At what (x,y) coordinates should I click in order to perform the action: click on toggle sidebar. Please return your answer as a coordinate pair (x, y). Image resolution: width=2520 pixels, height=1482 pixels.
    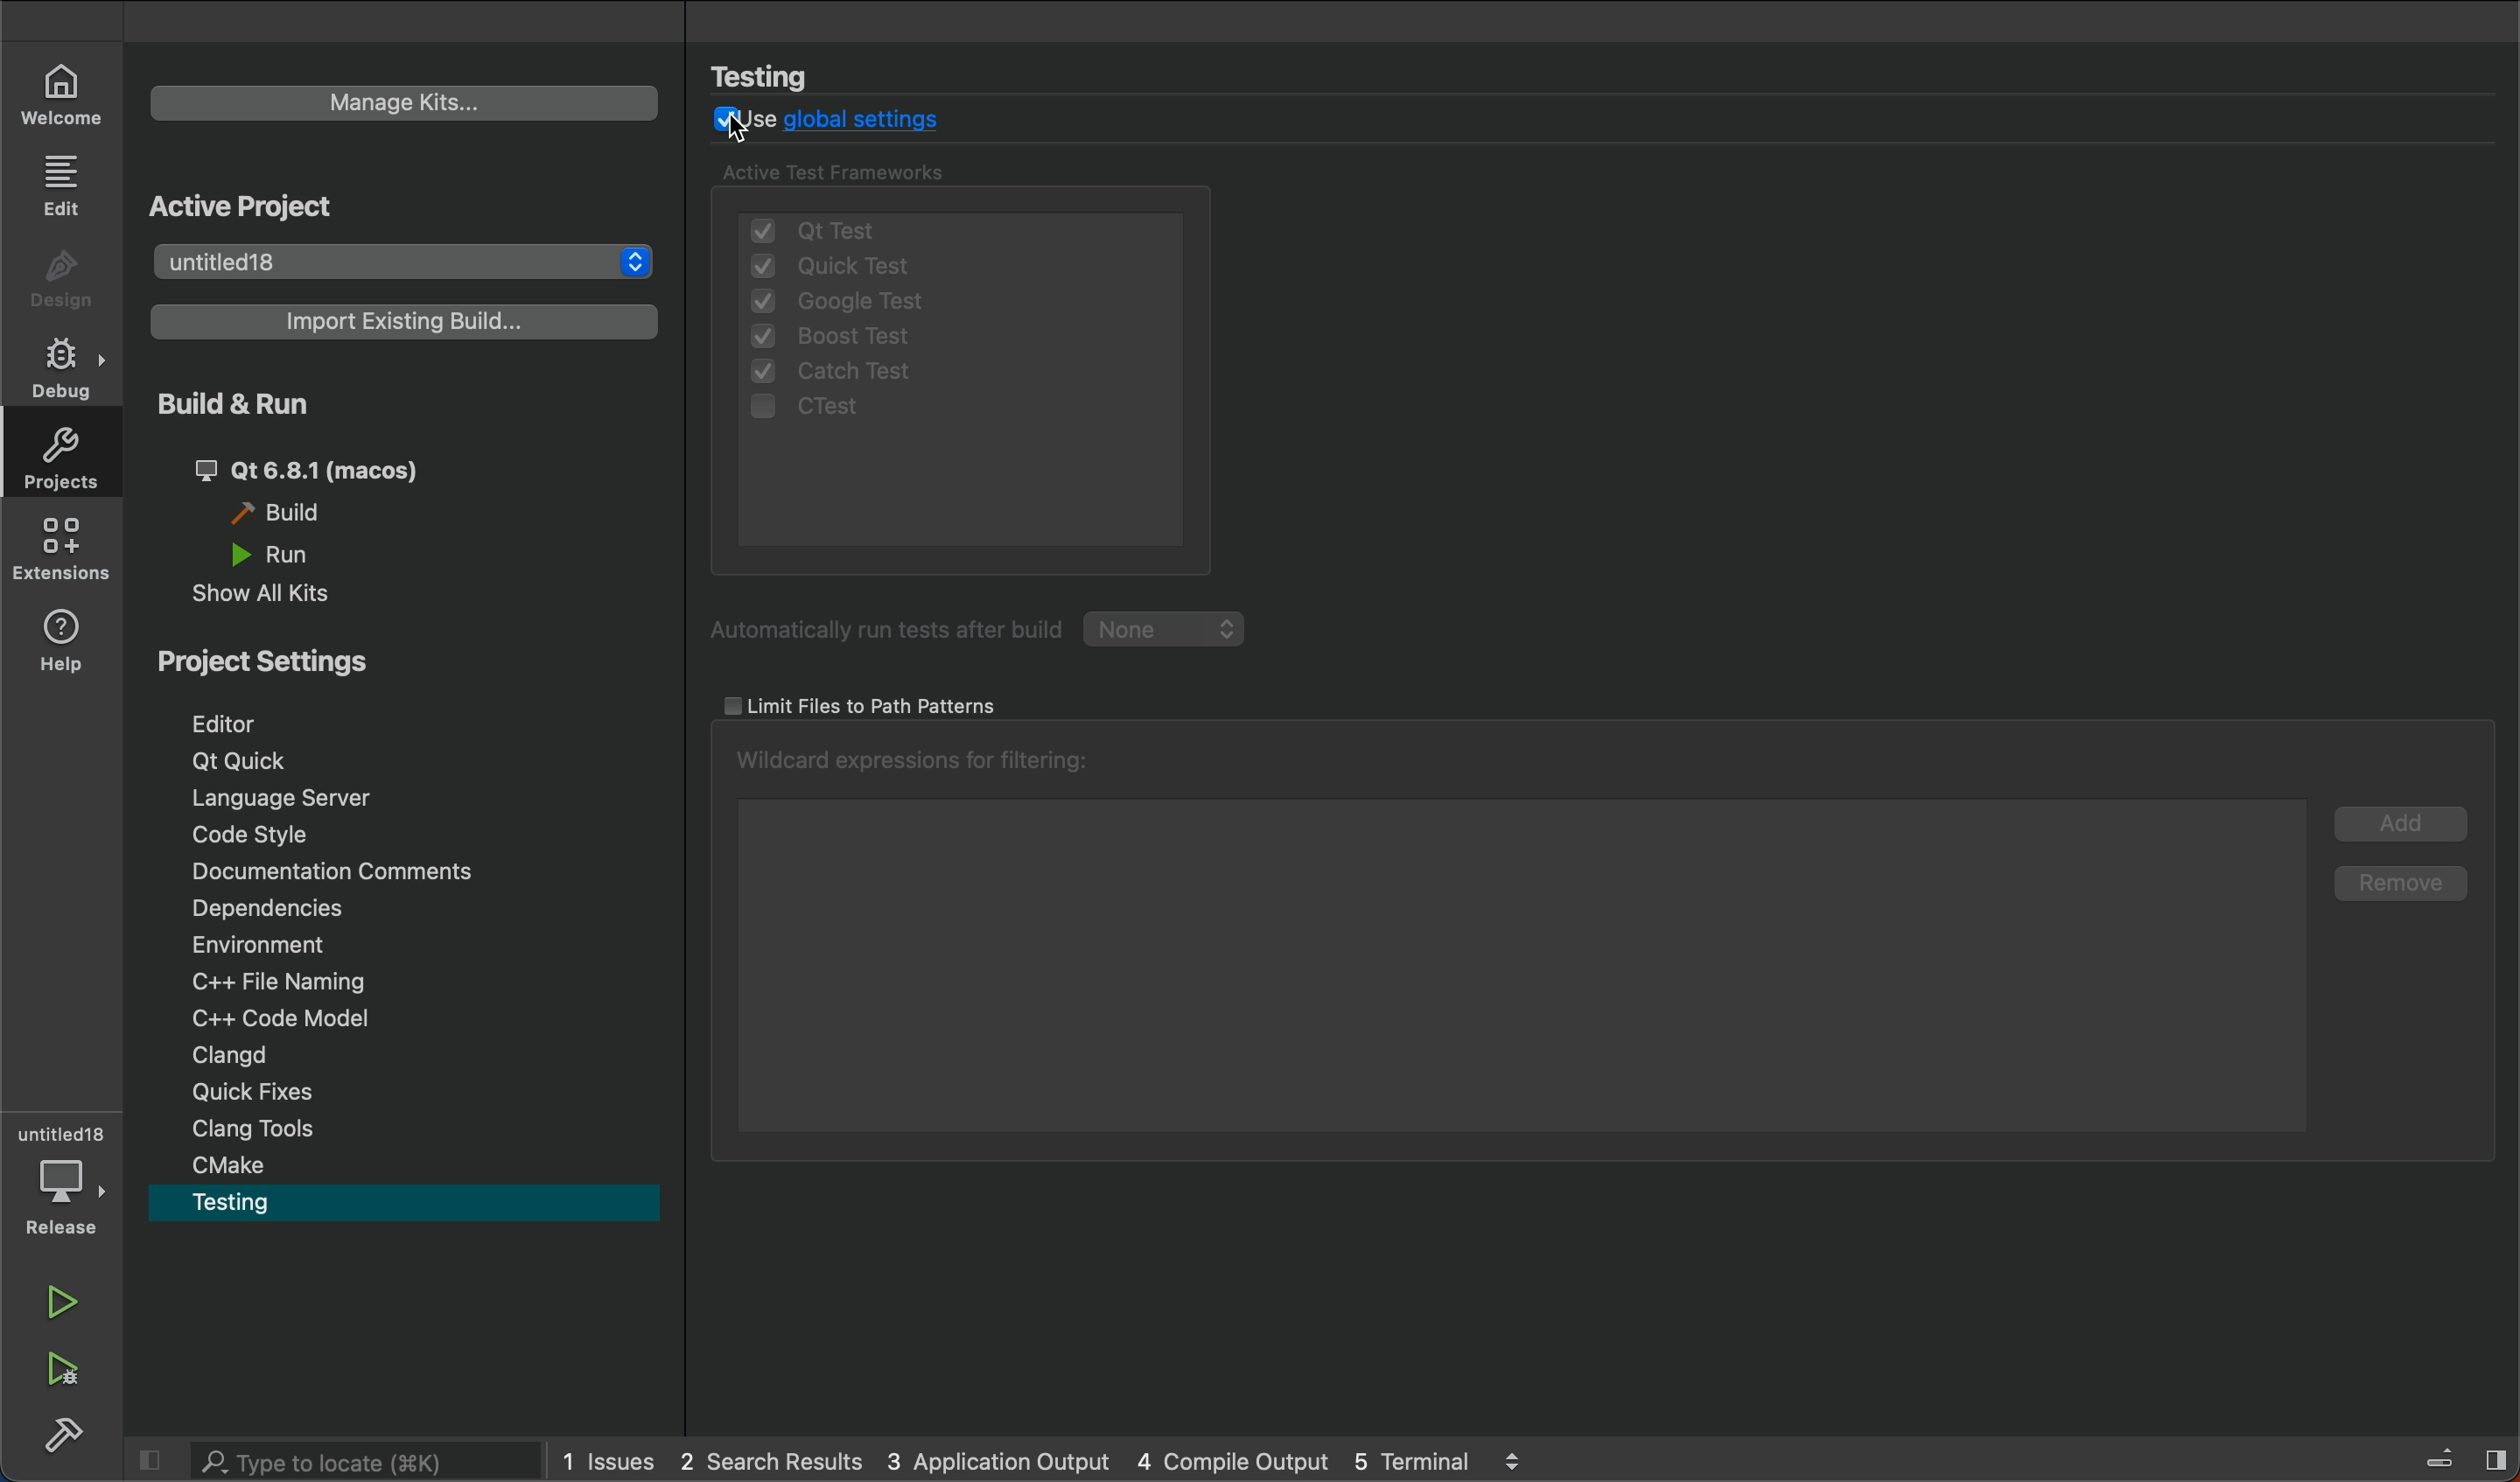
    Looking at the image, I should click on (2459, 1464).